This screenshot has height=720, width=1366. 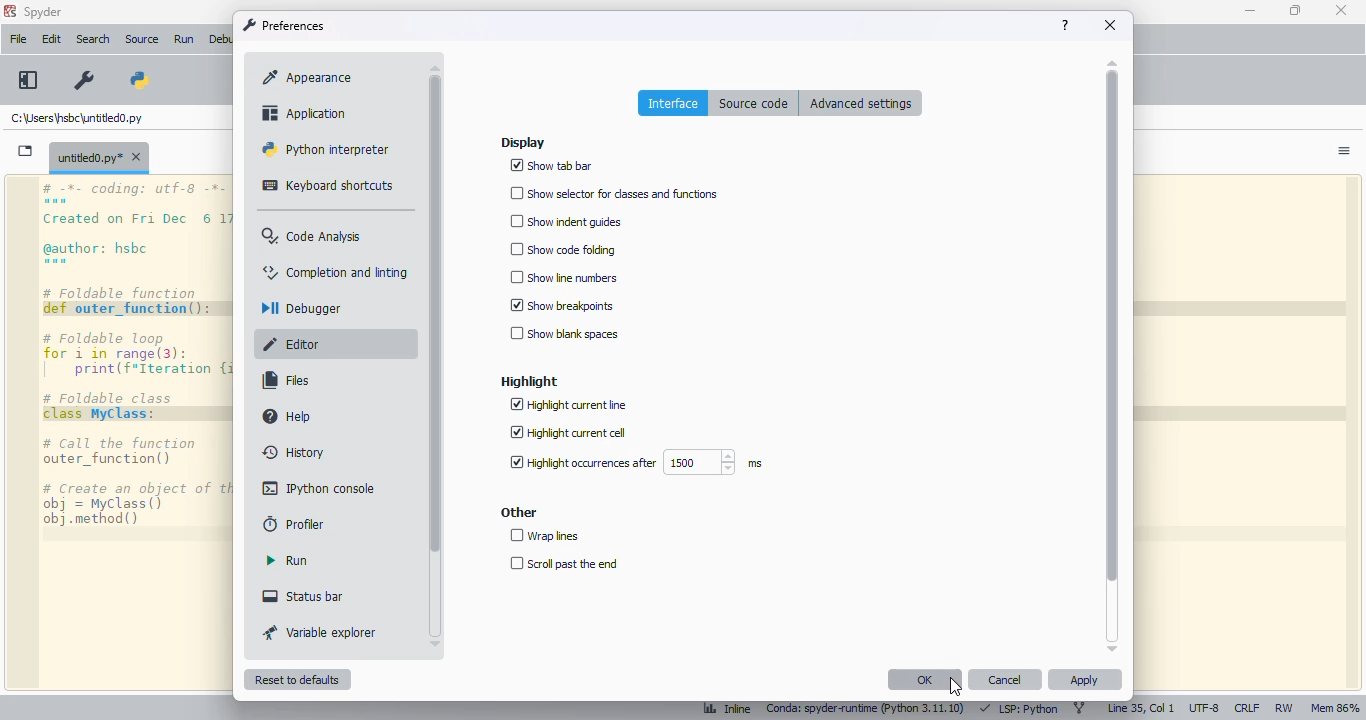 What do you see at coordinates (26, 151) in the screenshot?
I see `browse tabs` at bounding box center [26, 151].